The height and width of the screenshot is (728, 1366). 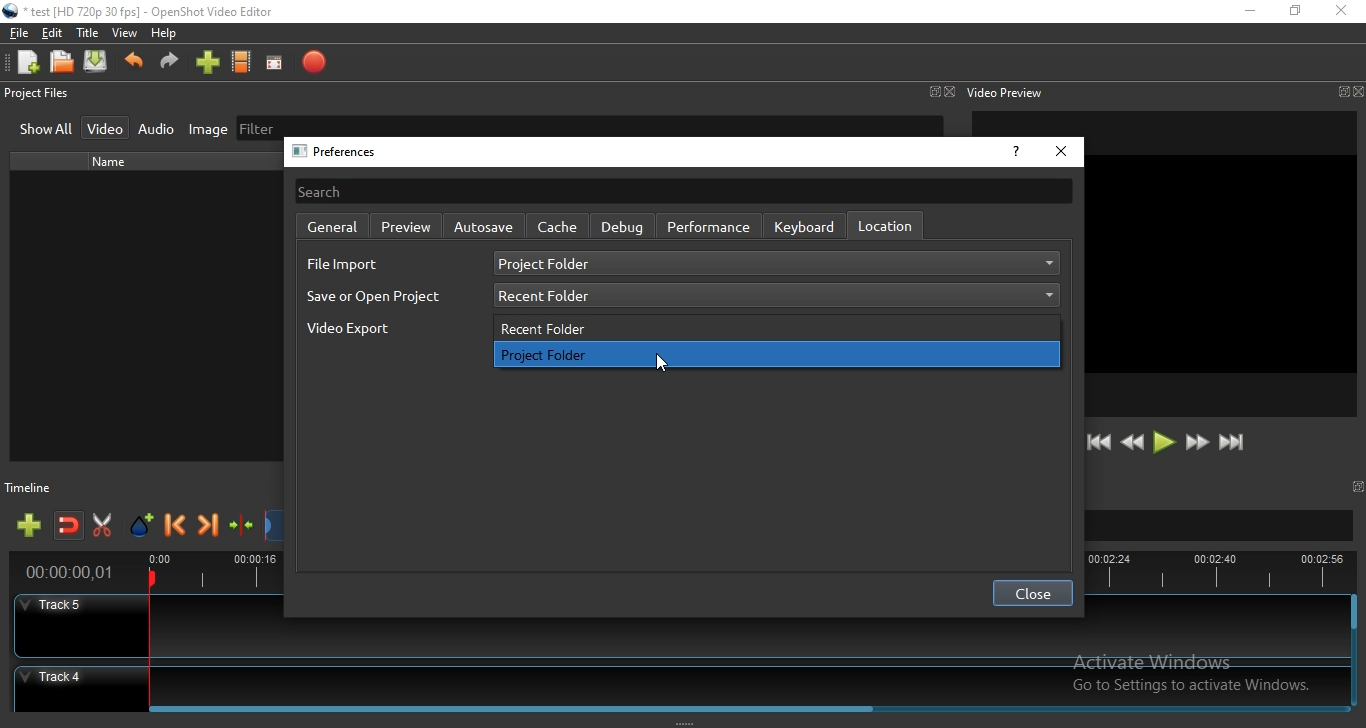 What do you see at coordinates (775, 297) in the screenshot?
I see `` at bounding box center [775, 297].